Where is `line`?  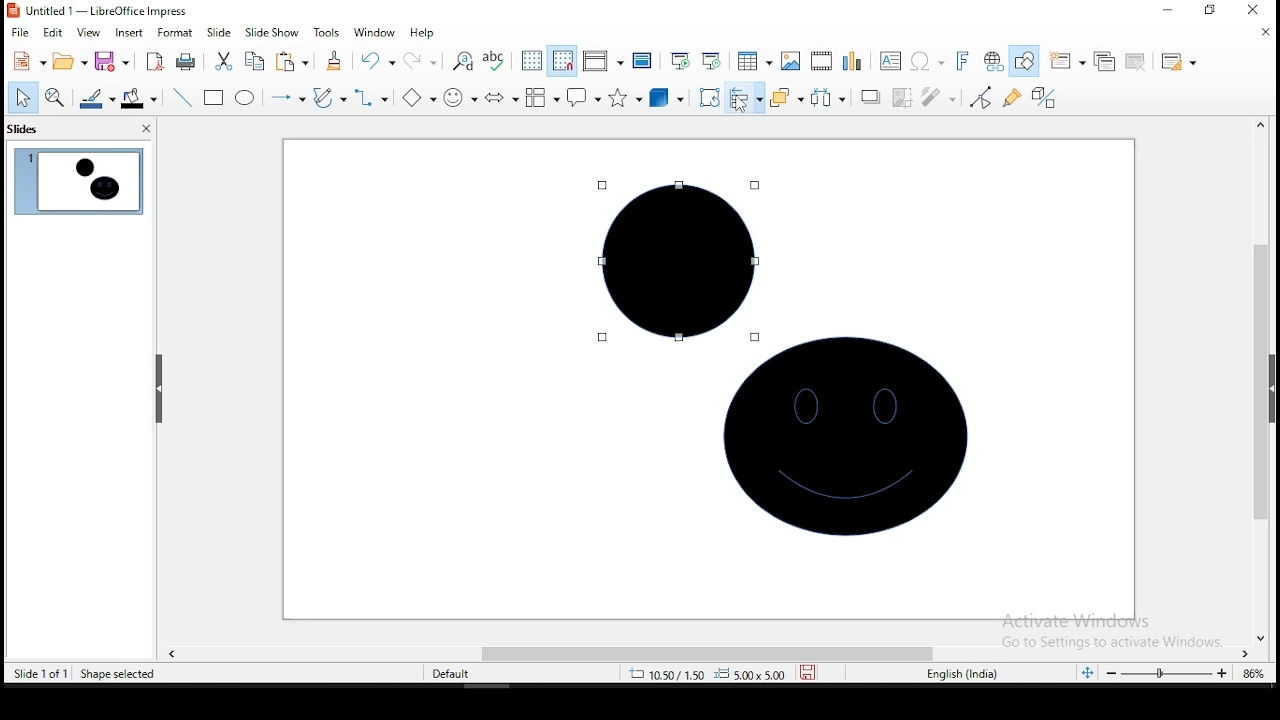 line is located at coordinates (182, 98).